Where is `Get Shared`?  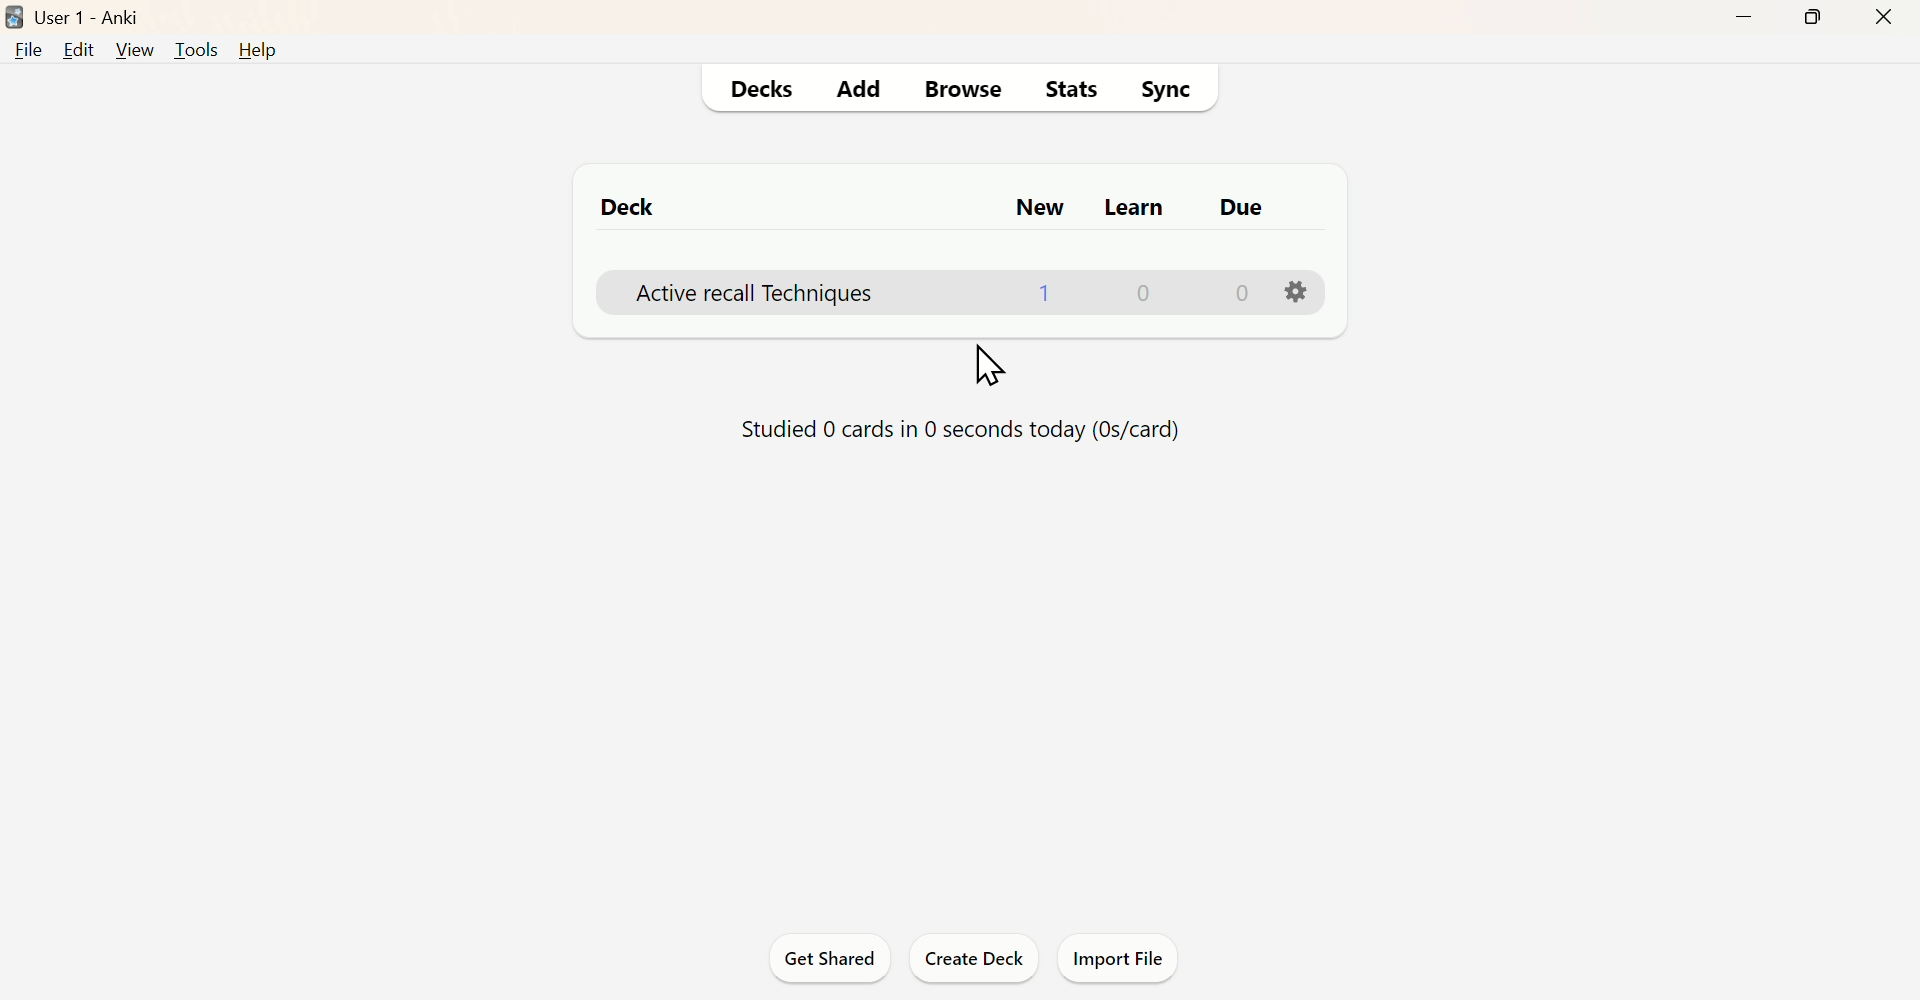 Get Shared is located at coordinates (823, 957).